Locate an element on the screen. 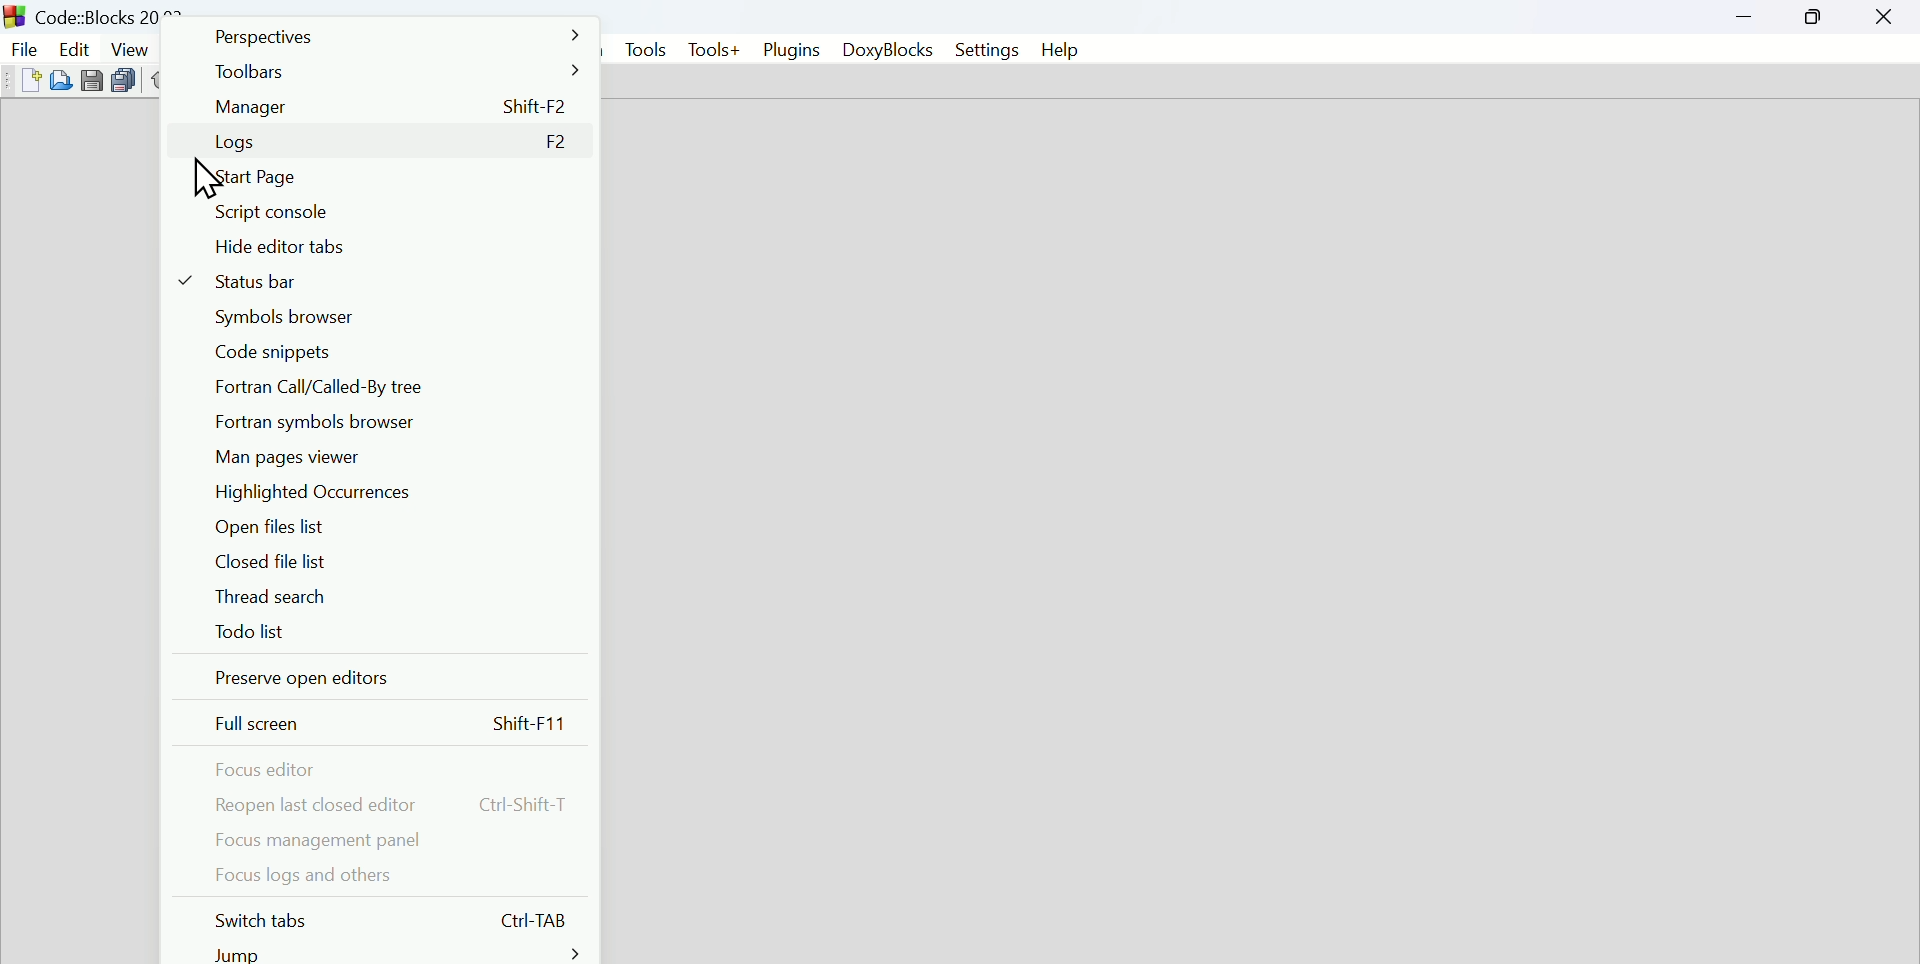  Icon is located at coordinates (16, 15).